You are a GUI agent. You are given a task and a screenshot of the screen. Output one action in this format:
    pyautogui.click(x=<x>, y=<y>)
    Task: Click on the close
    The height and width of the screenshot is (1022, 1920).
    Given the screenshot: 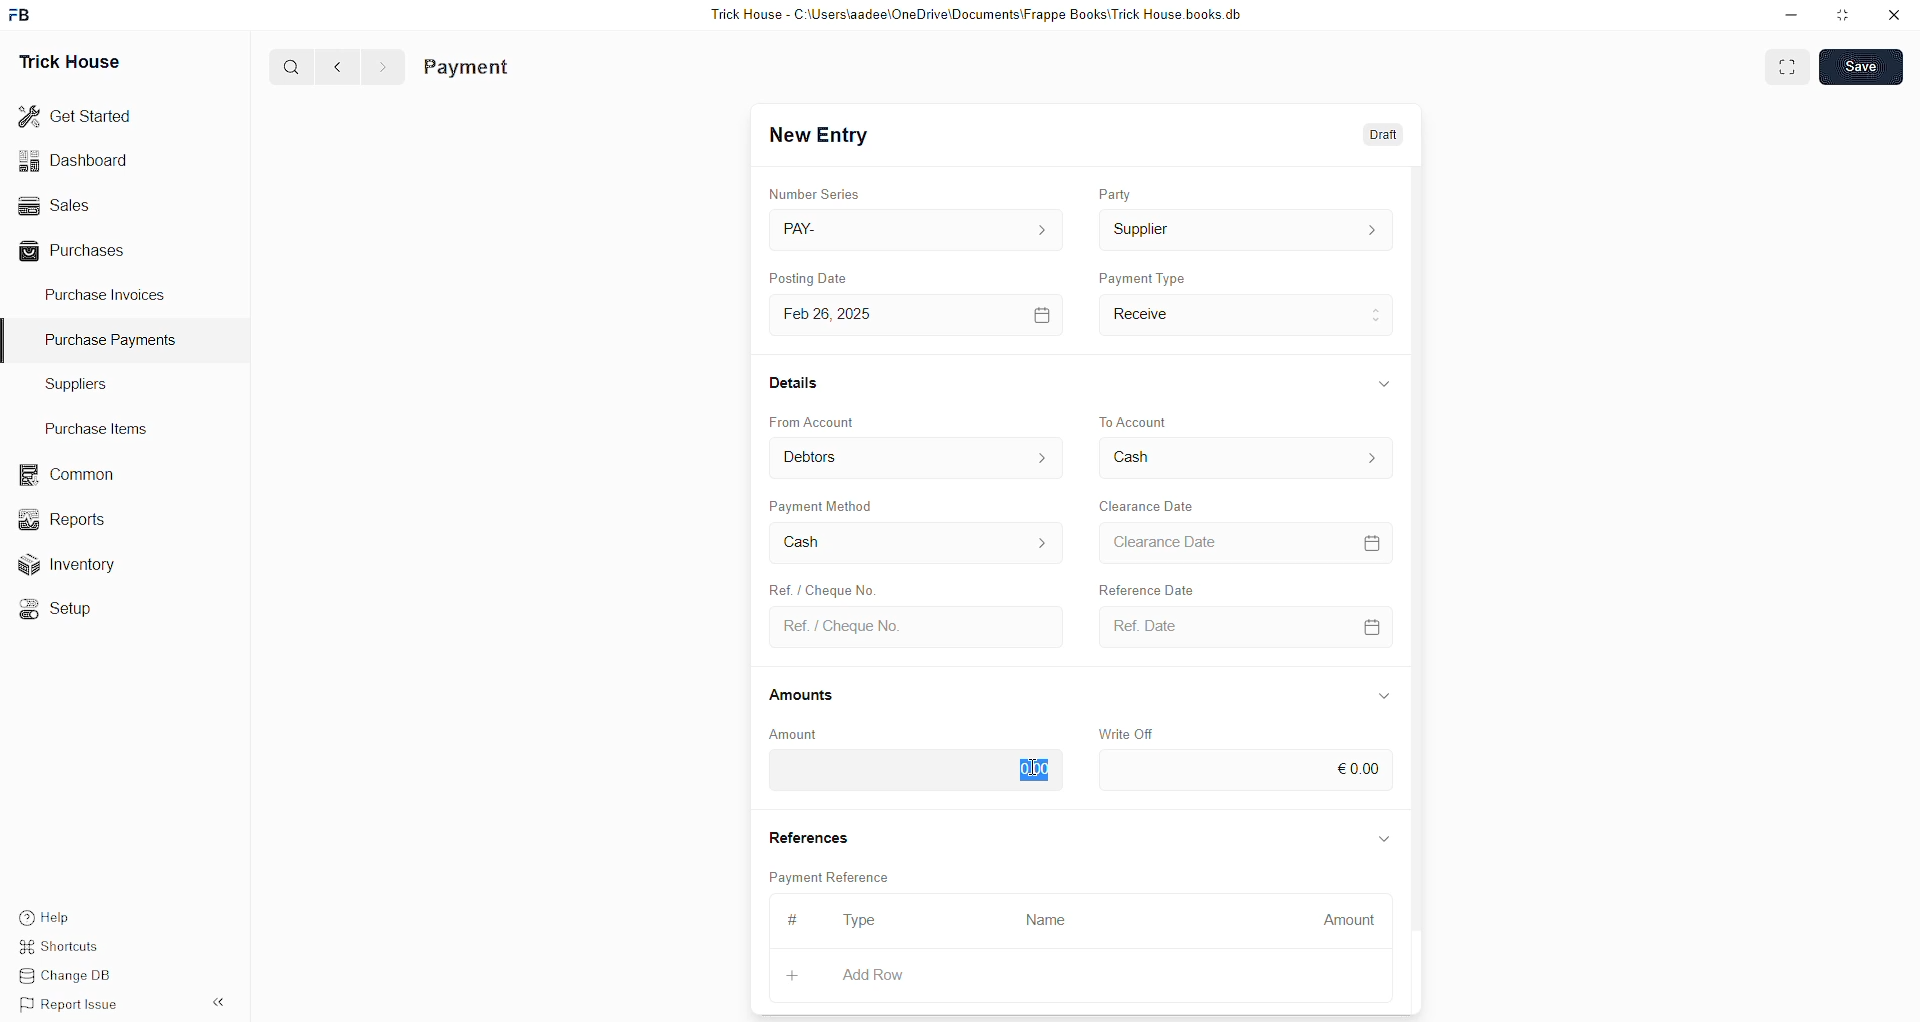 What is the action you would take?
    pyautogui.click(x=1894, y=15)
    